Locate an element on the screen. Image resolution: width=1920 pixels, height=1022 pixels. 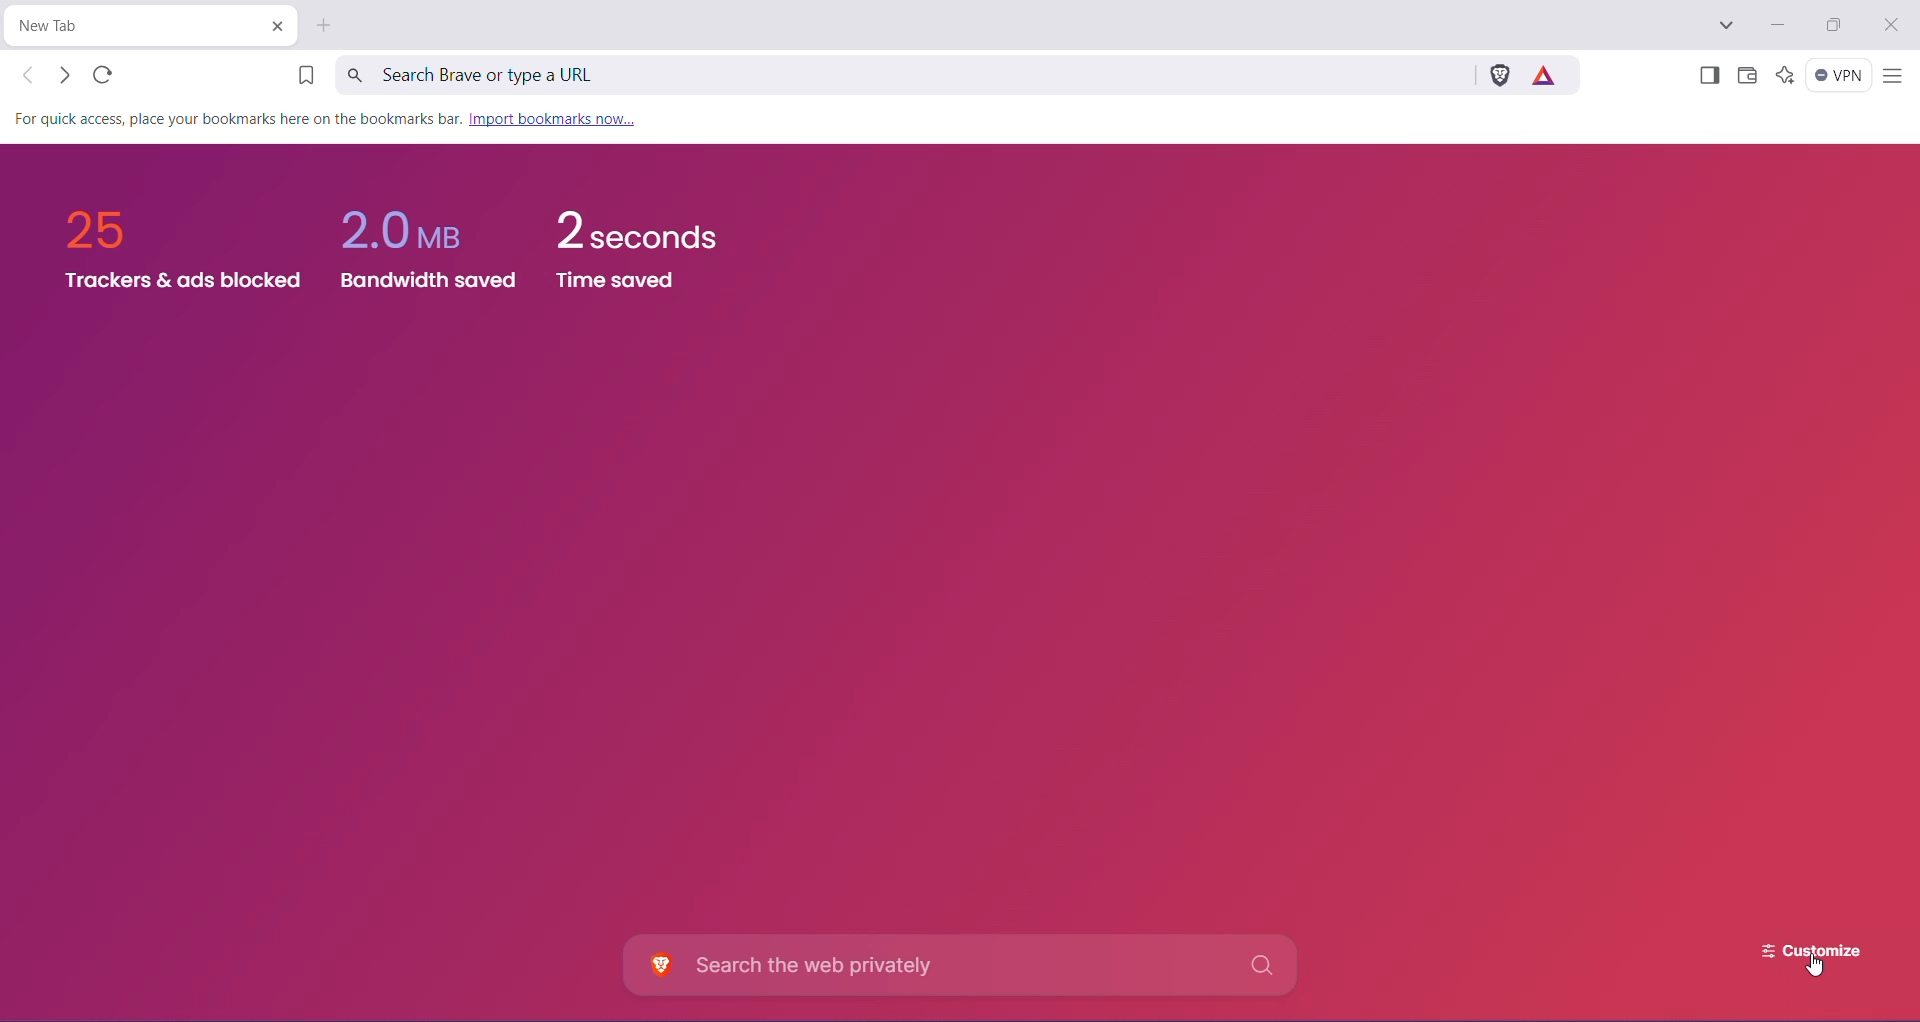
New Tab is located at coordinates (326, 25).